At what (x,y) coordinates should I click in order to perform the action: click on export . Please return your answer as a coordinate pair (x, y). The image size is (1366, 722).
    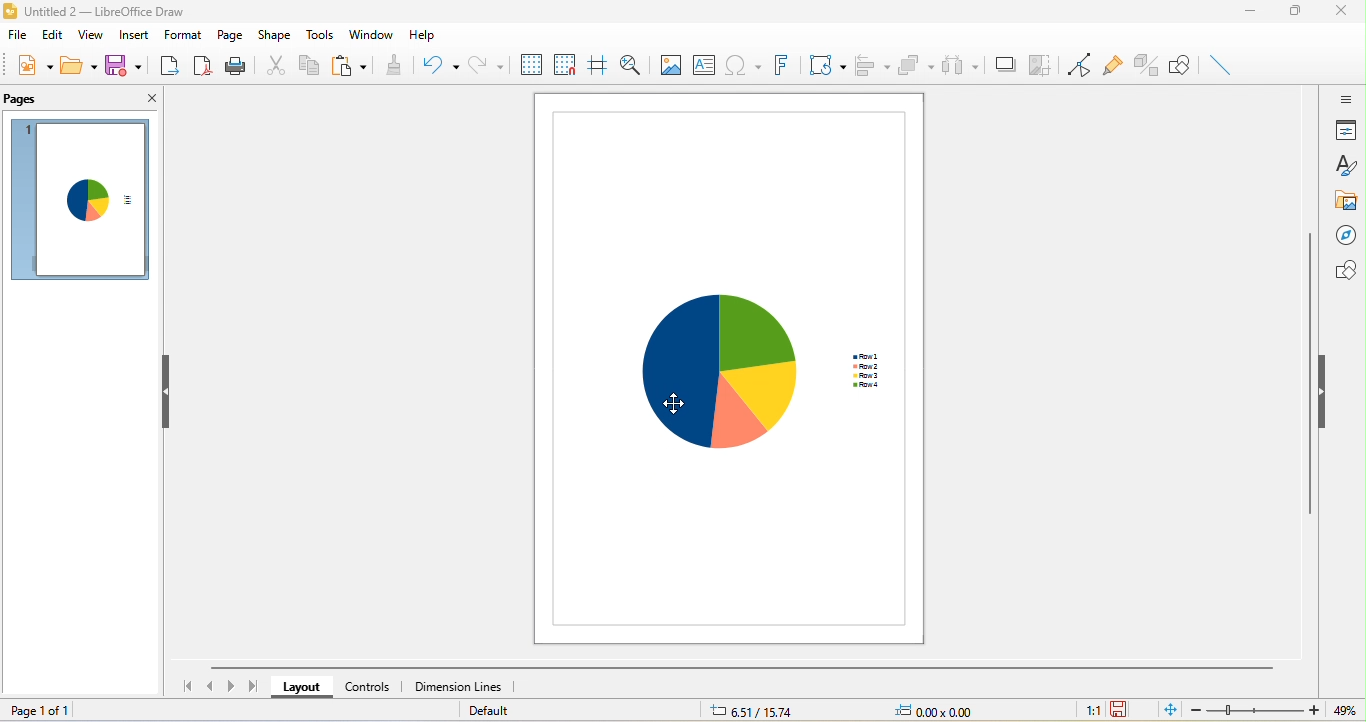
    Looking at the image, I should click on (167, 66).